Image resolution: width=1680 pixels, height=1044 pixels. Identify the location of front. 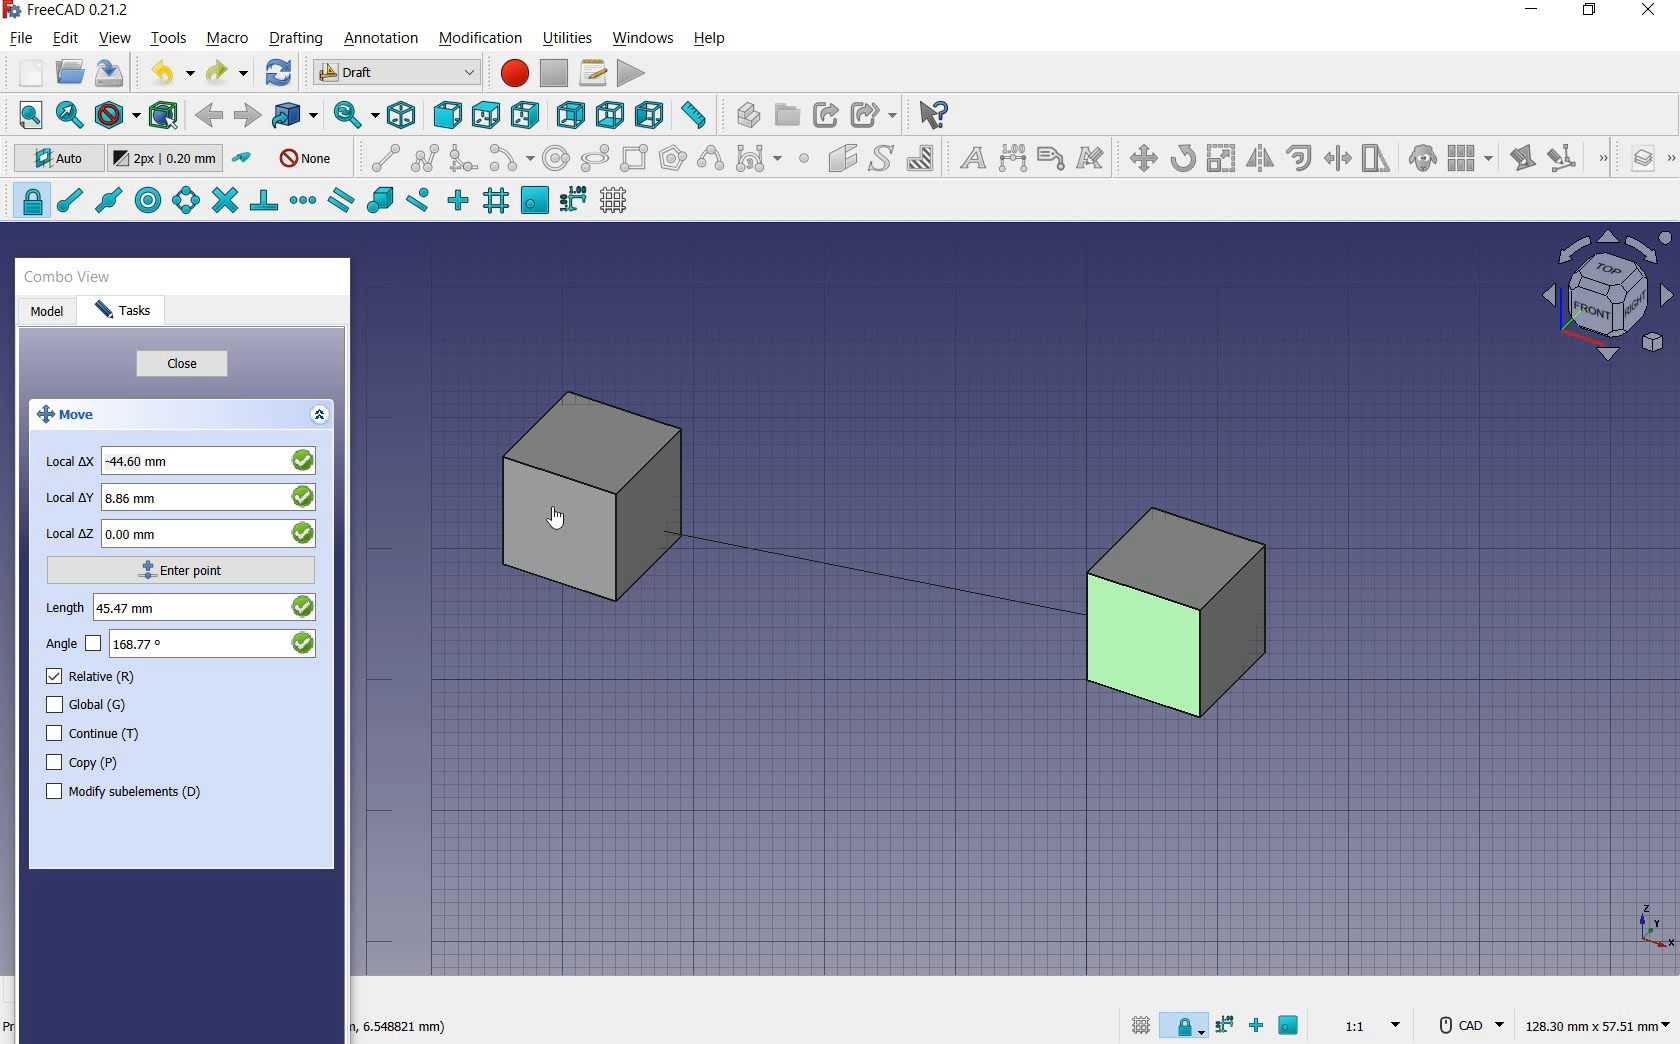
(446, 115).